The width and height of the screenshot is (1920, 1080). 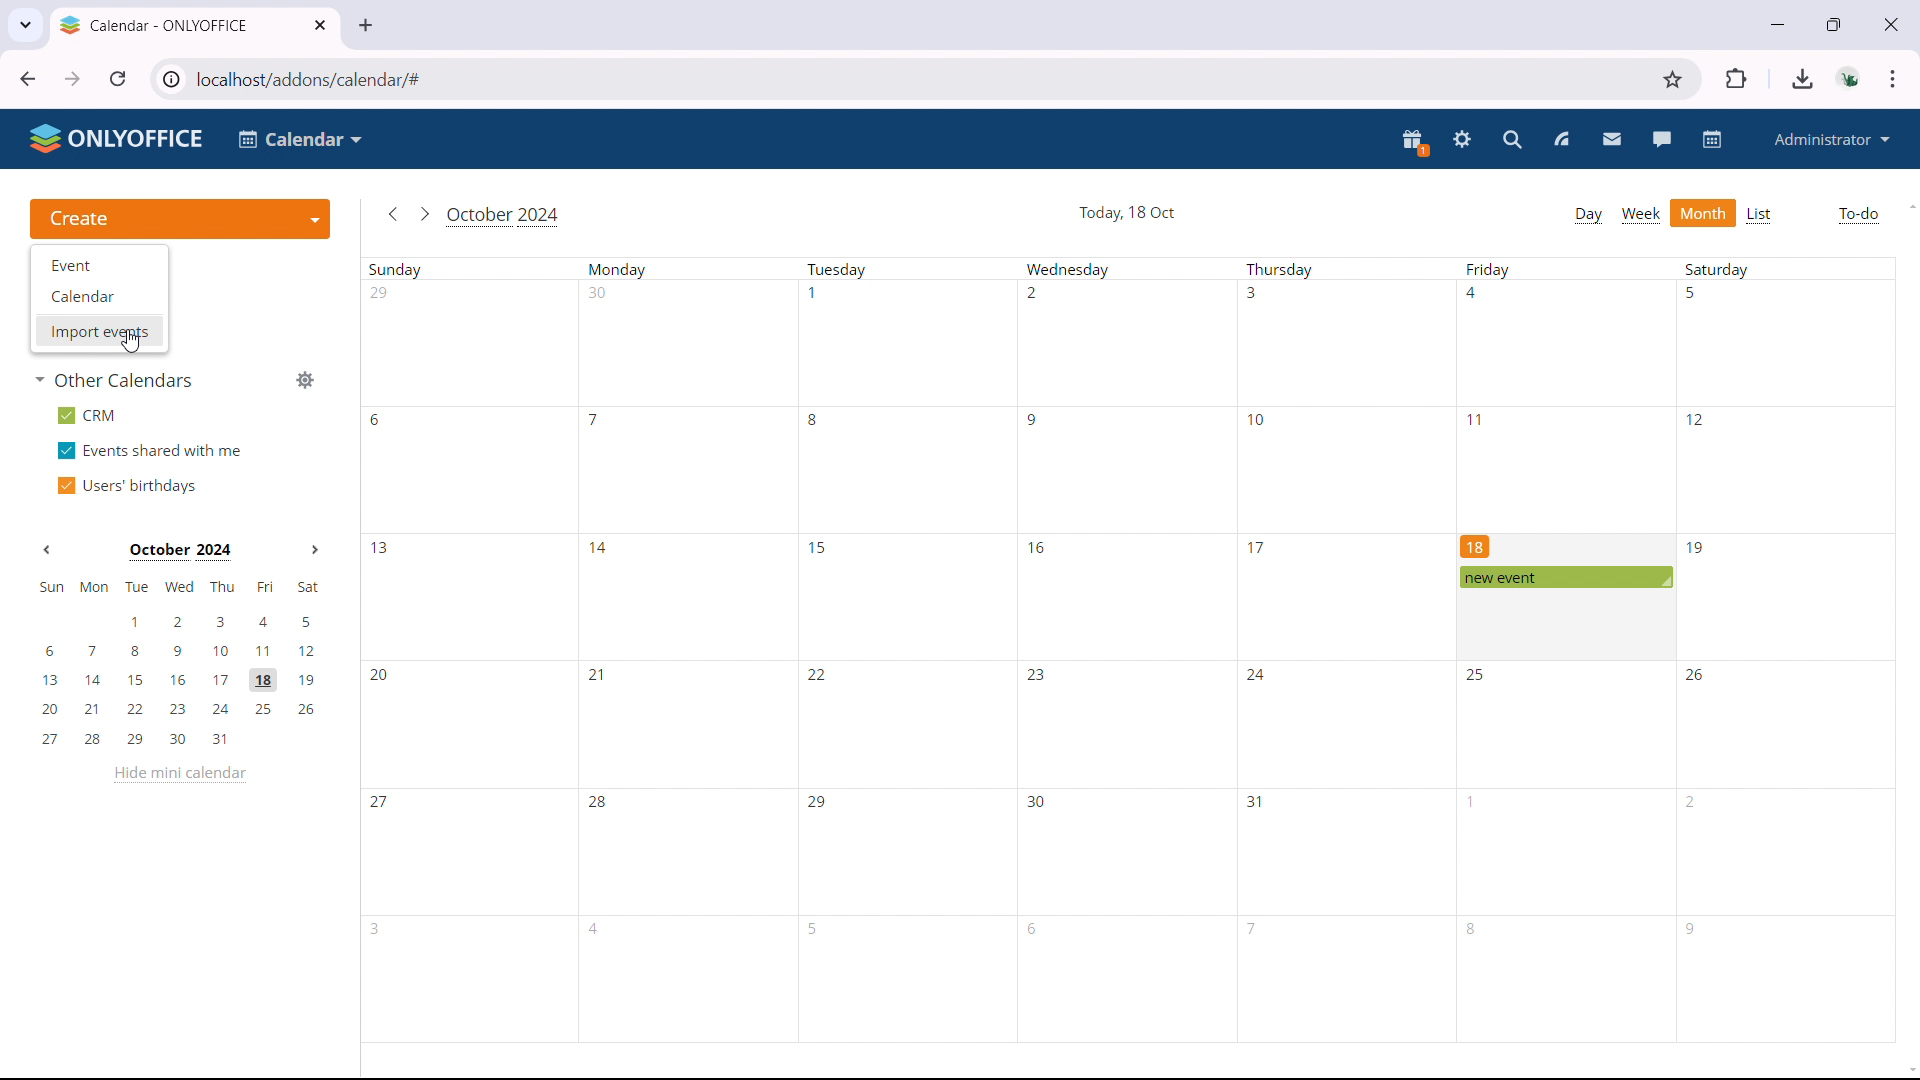 I want to click on Event, so click(x=72, y=265).